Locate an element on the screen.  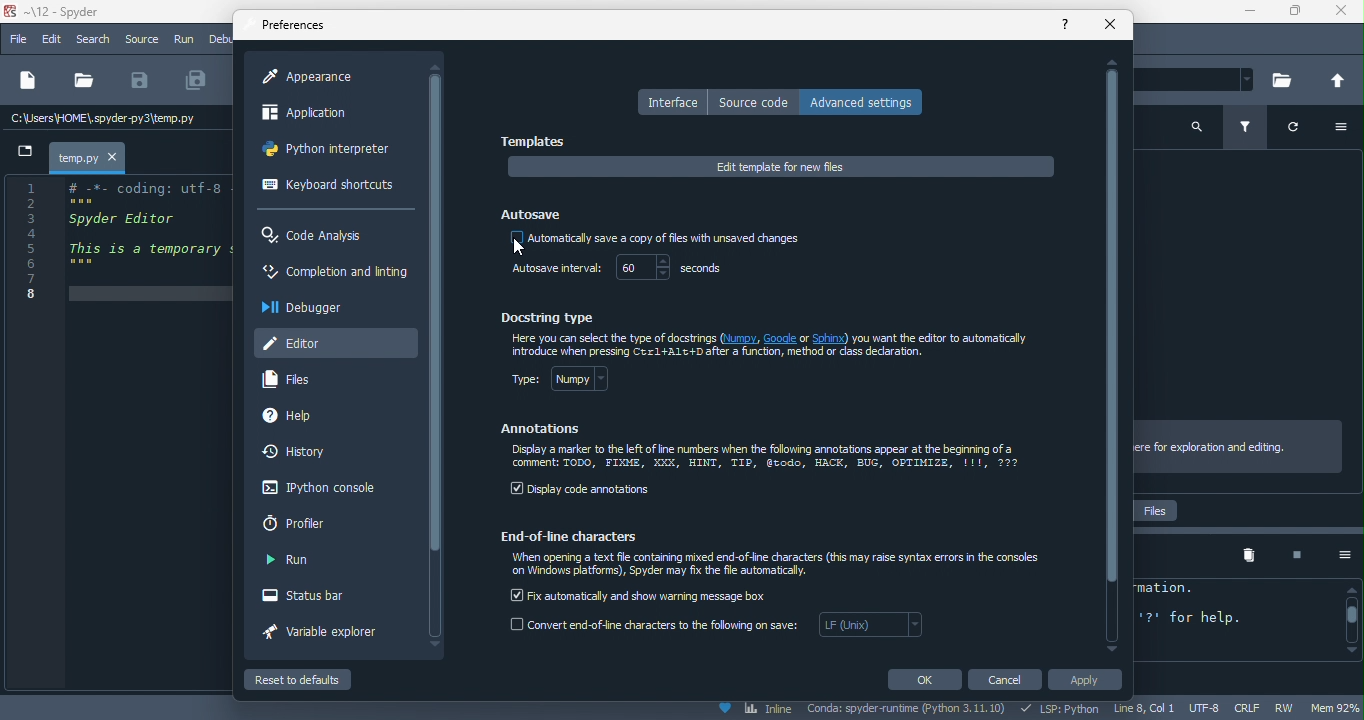
debugger is located at coordinates (309, 307).